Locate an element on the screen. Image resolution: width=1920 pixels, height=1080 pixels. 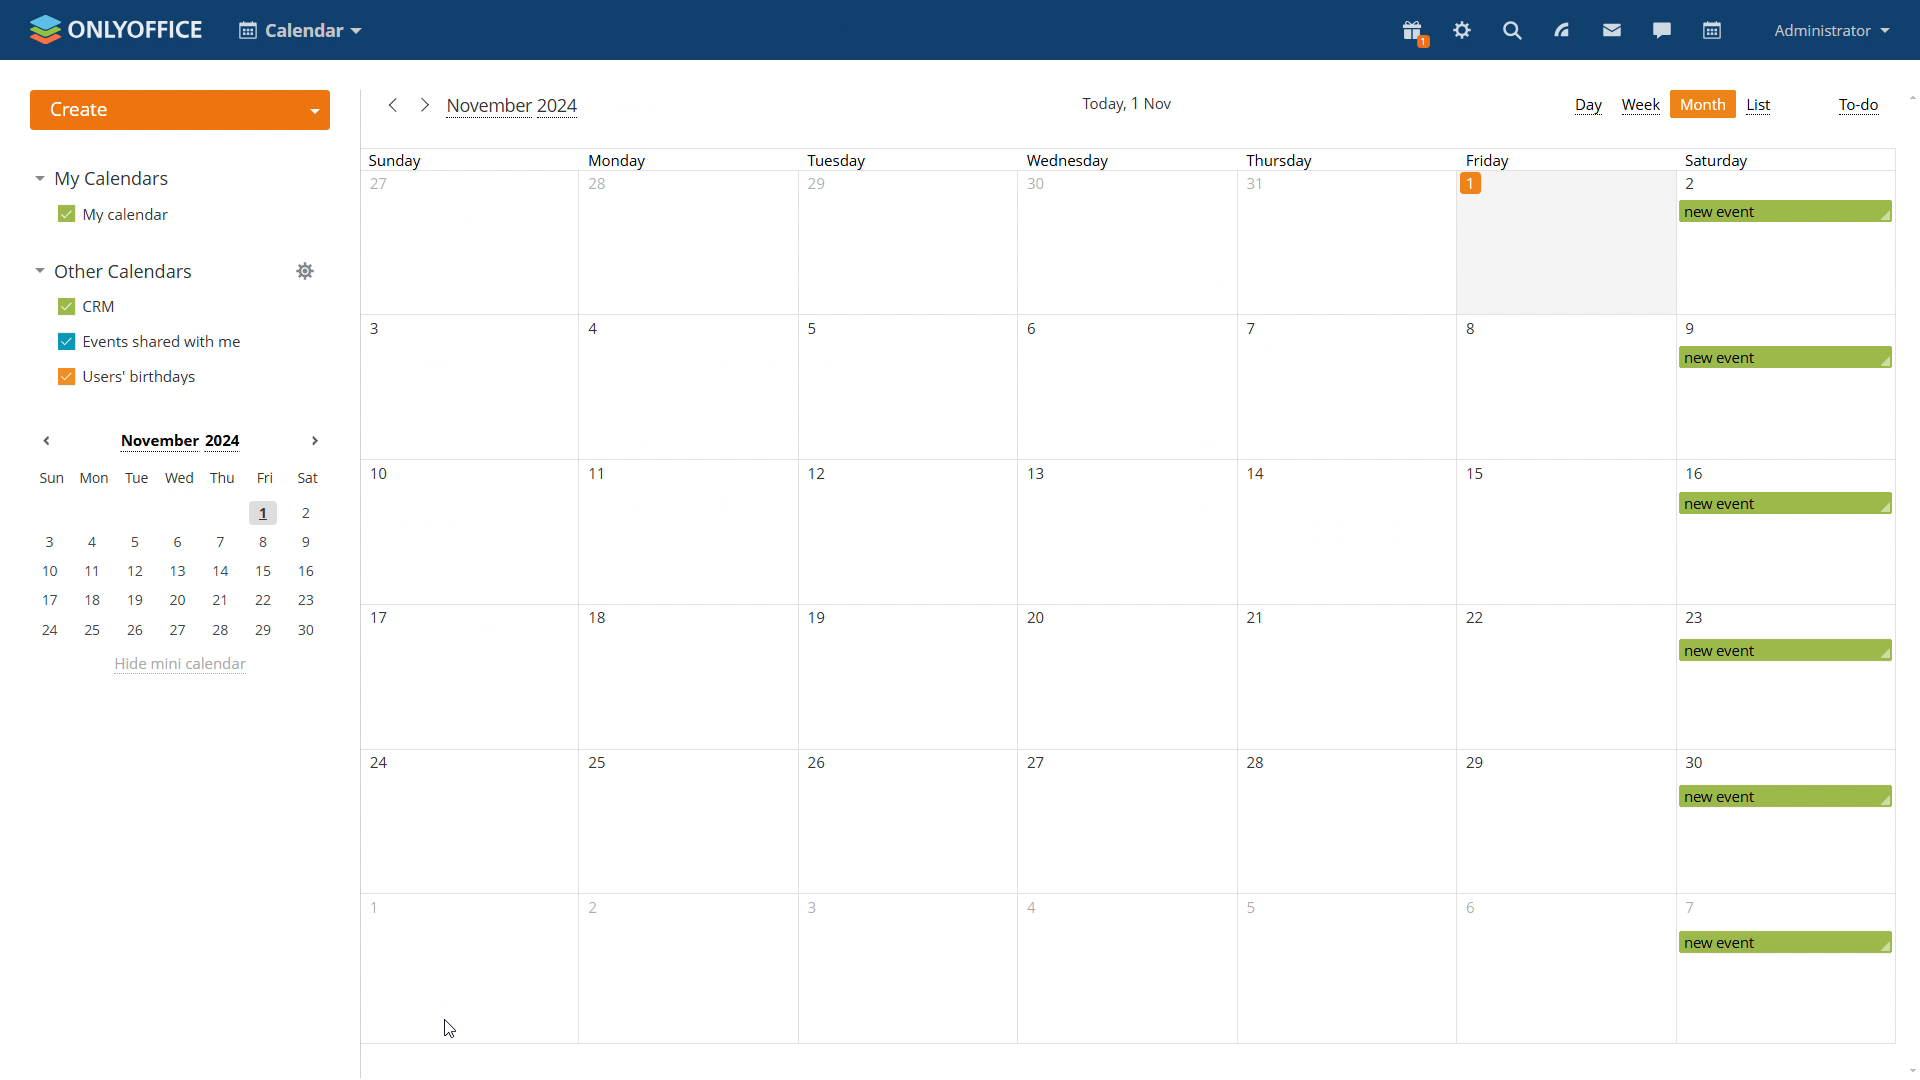
logo is located at coordinates (114, 27).